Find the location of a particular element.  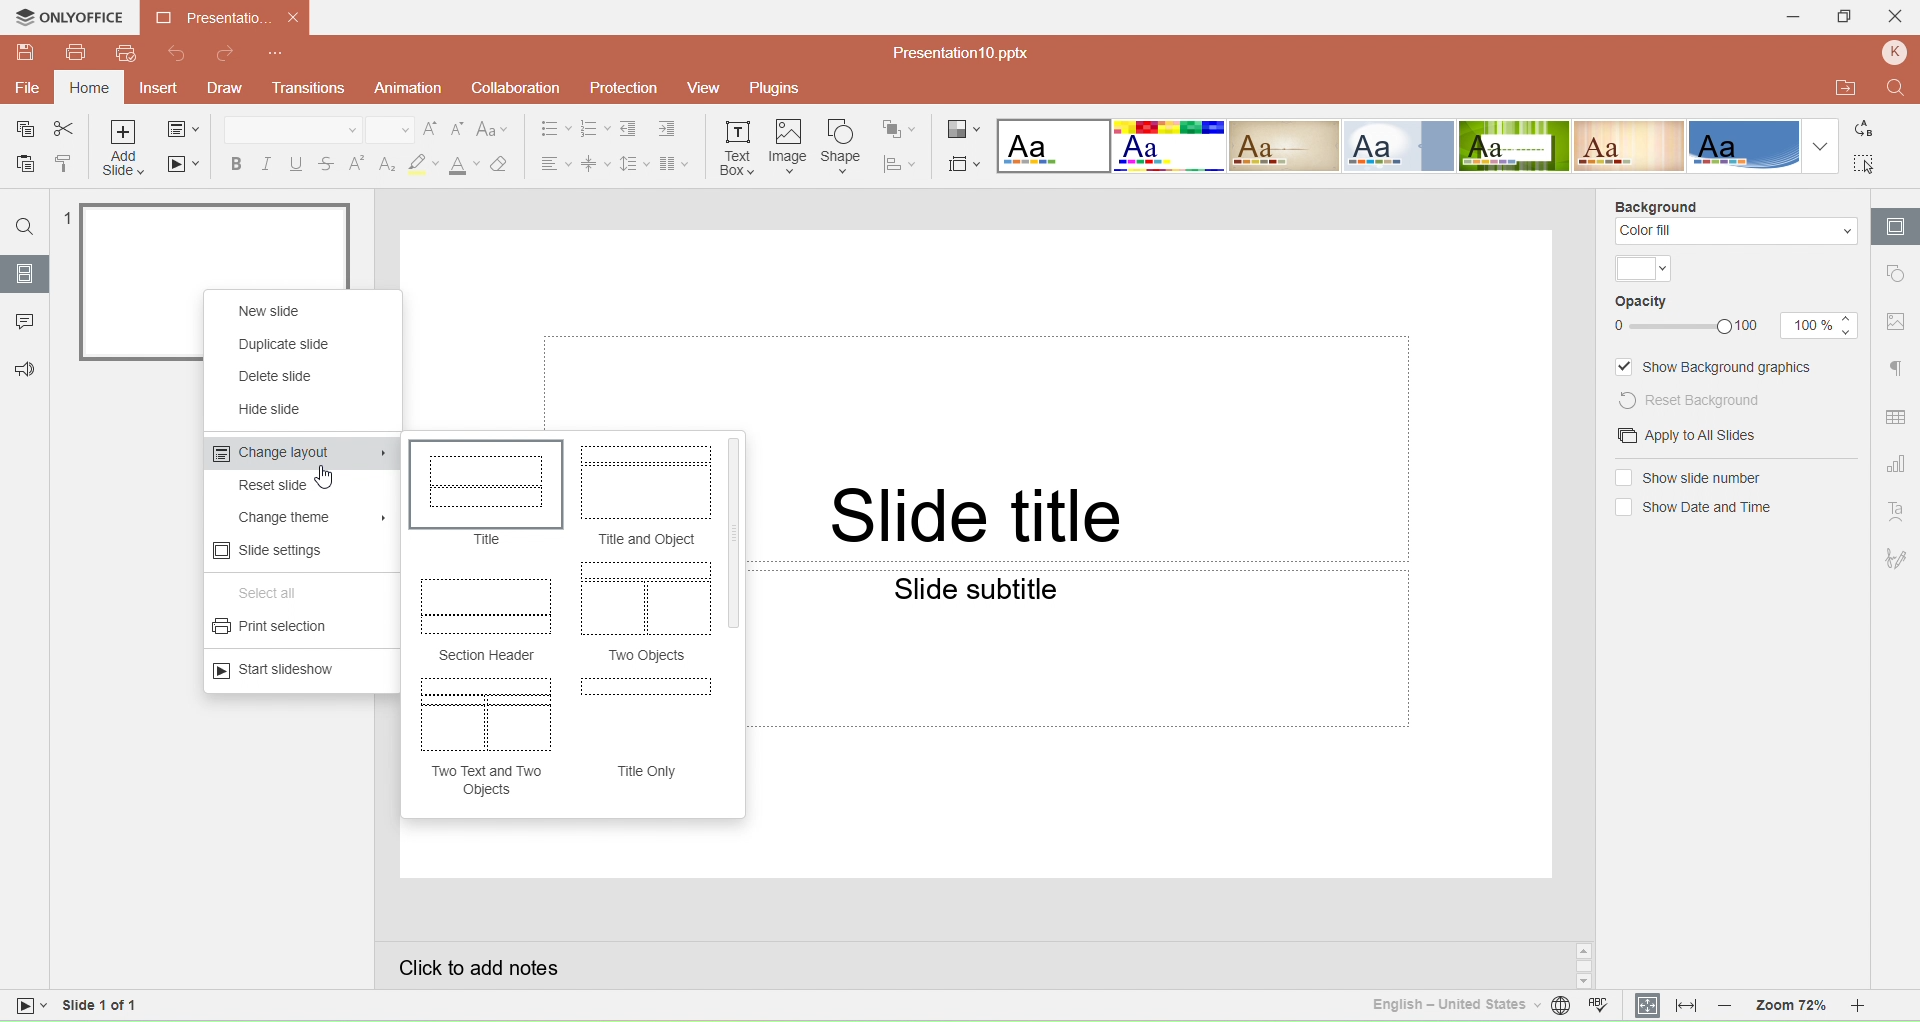

Replace is located at coordinates (1870, 131).